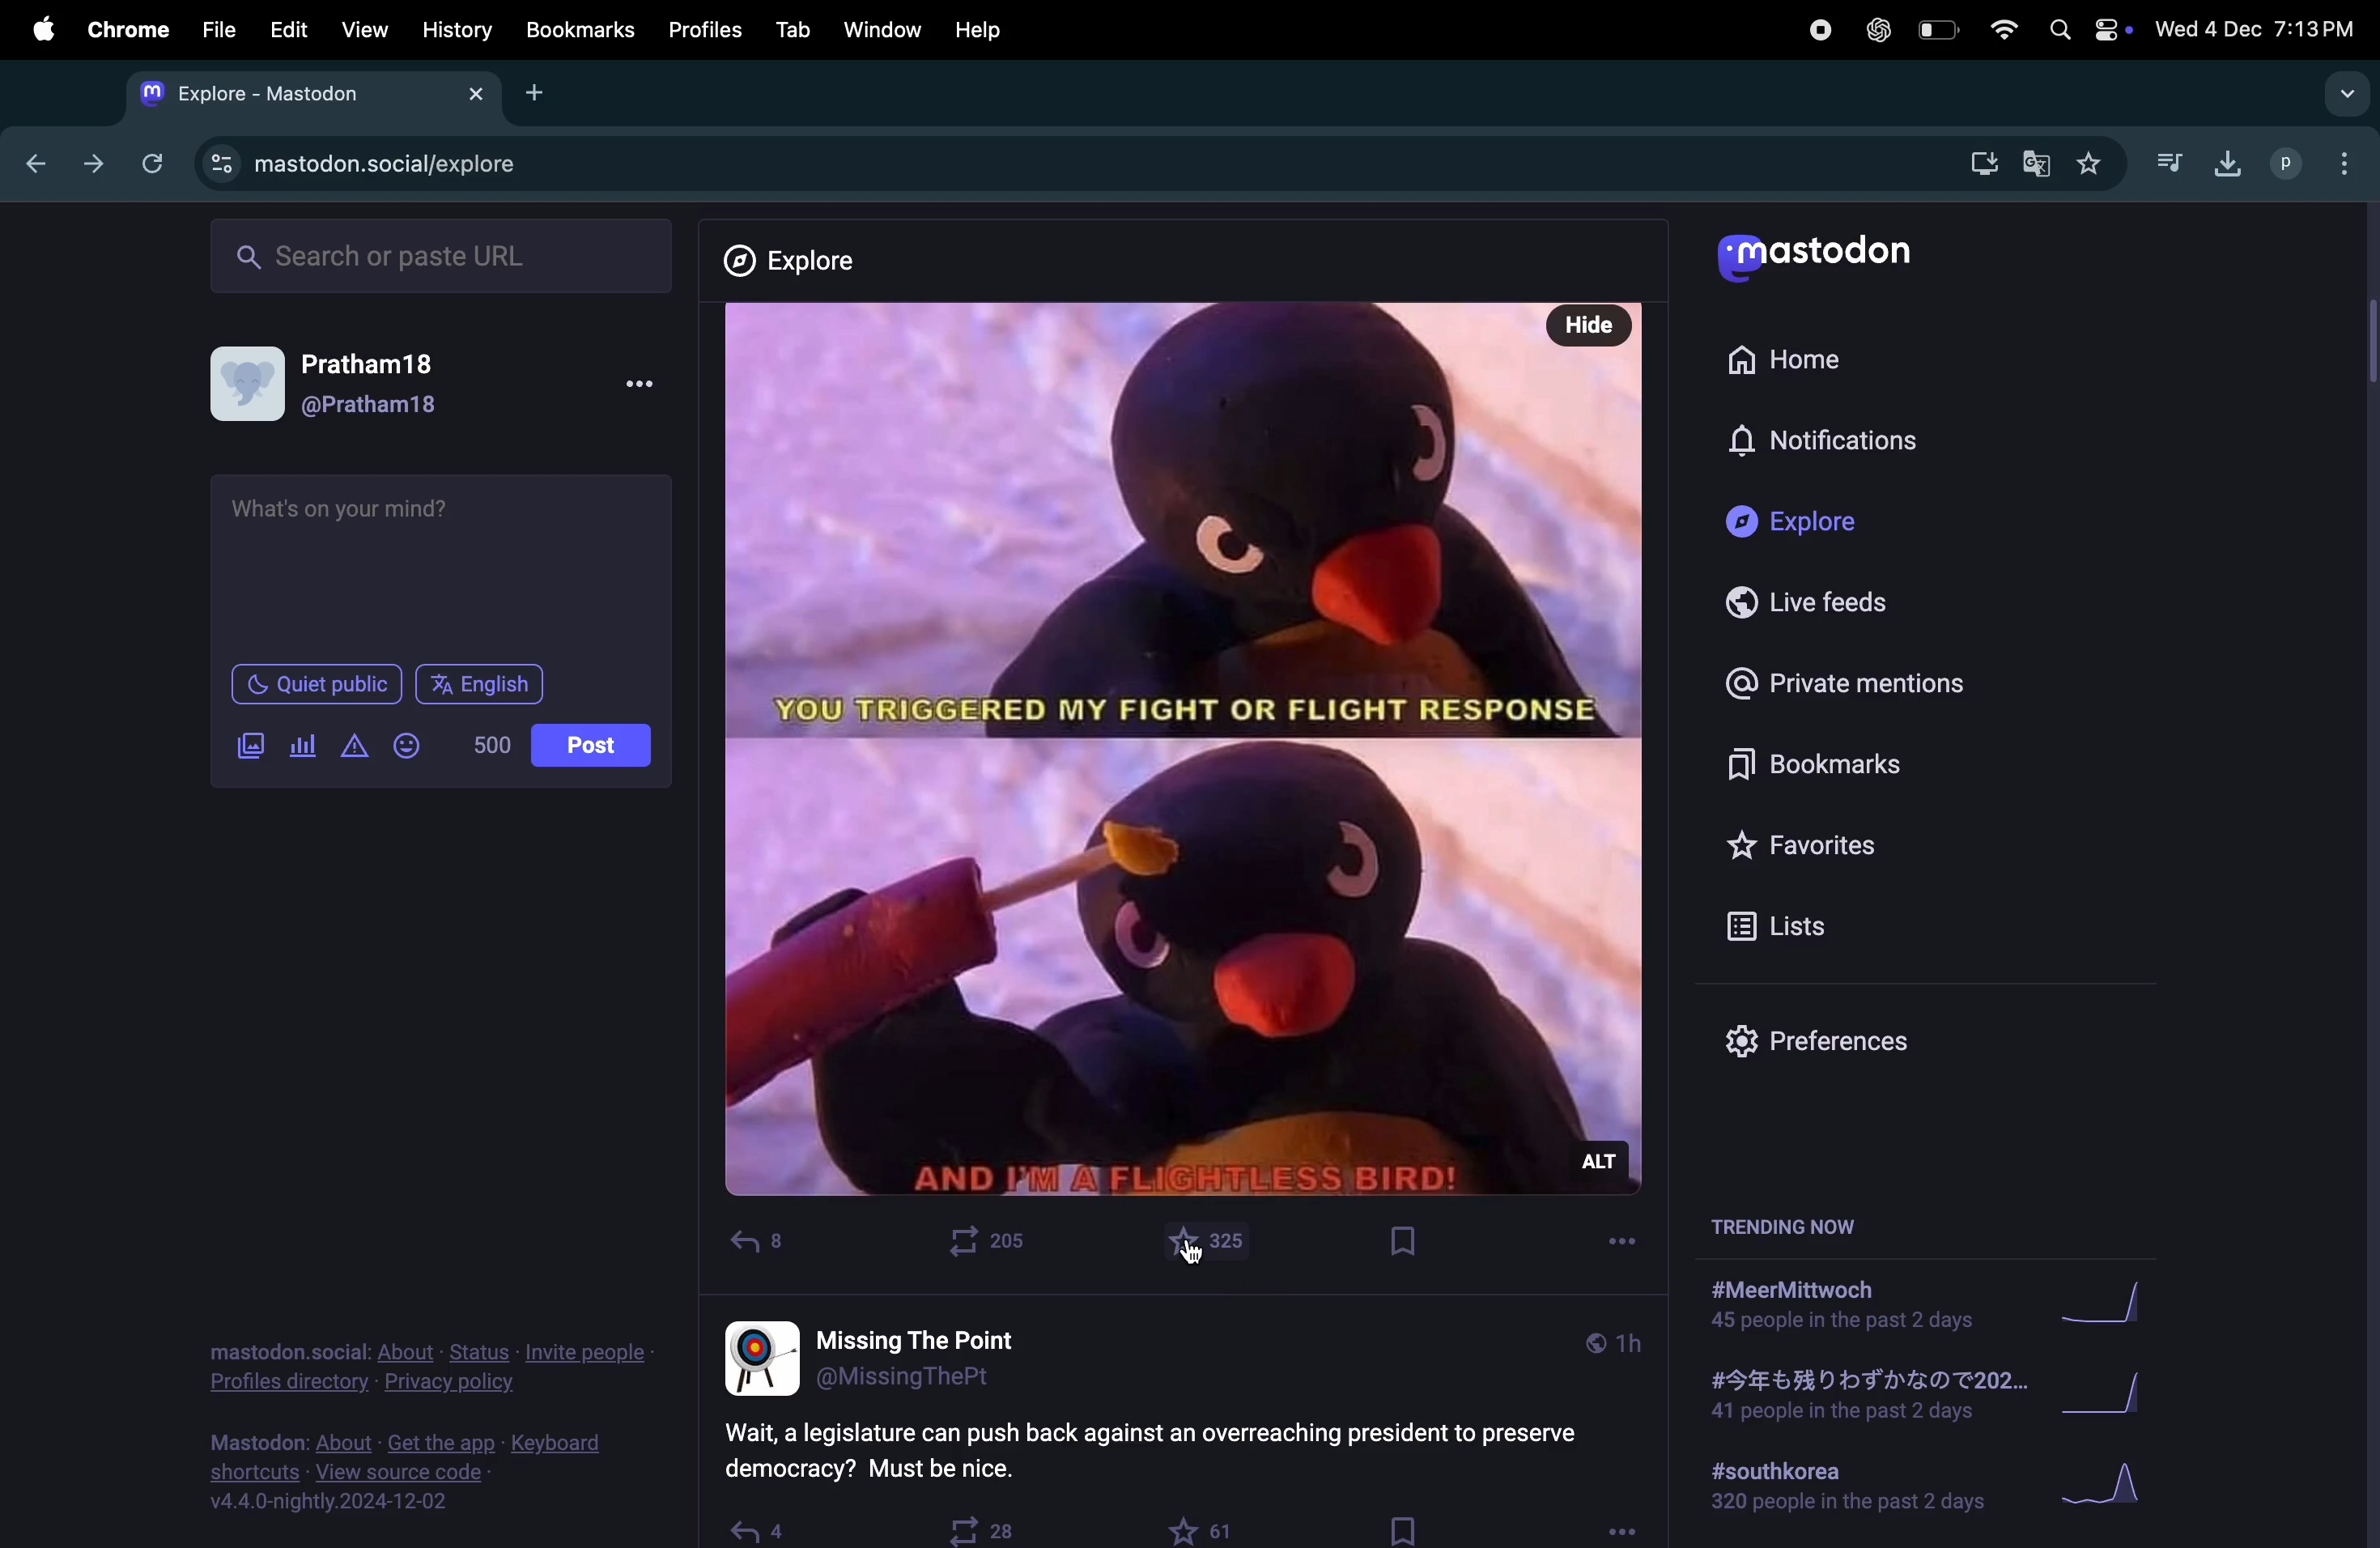 This screenshot has height=1548, width=2380. What do you see at coordinates (358, 385) in the screenshot?
I see `user profile` at bounding box center [358, 385].